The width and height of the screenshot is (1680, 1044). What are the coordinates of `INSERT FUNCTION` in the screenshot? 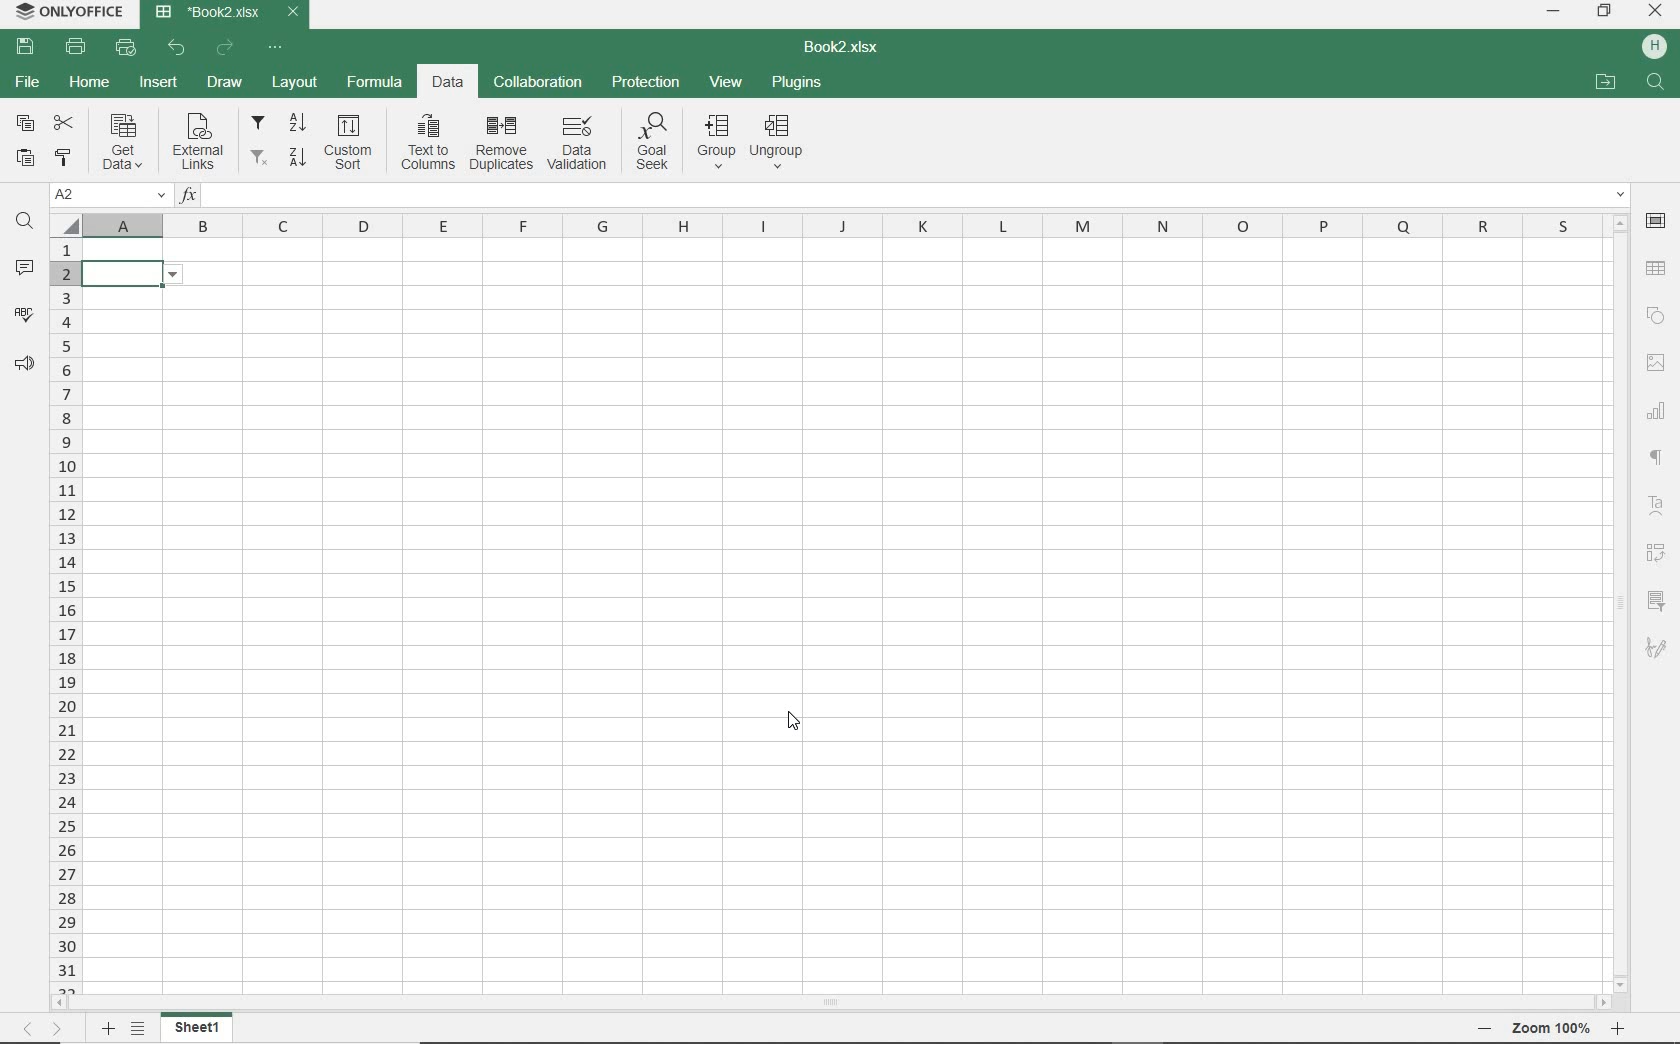 It's located at (902, 193).